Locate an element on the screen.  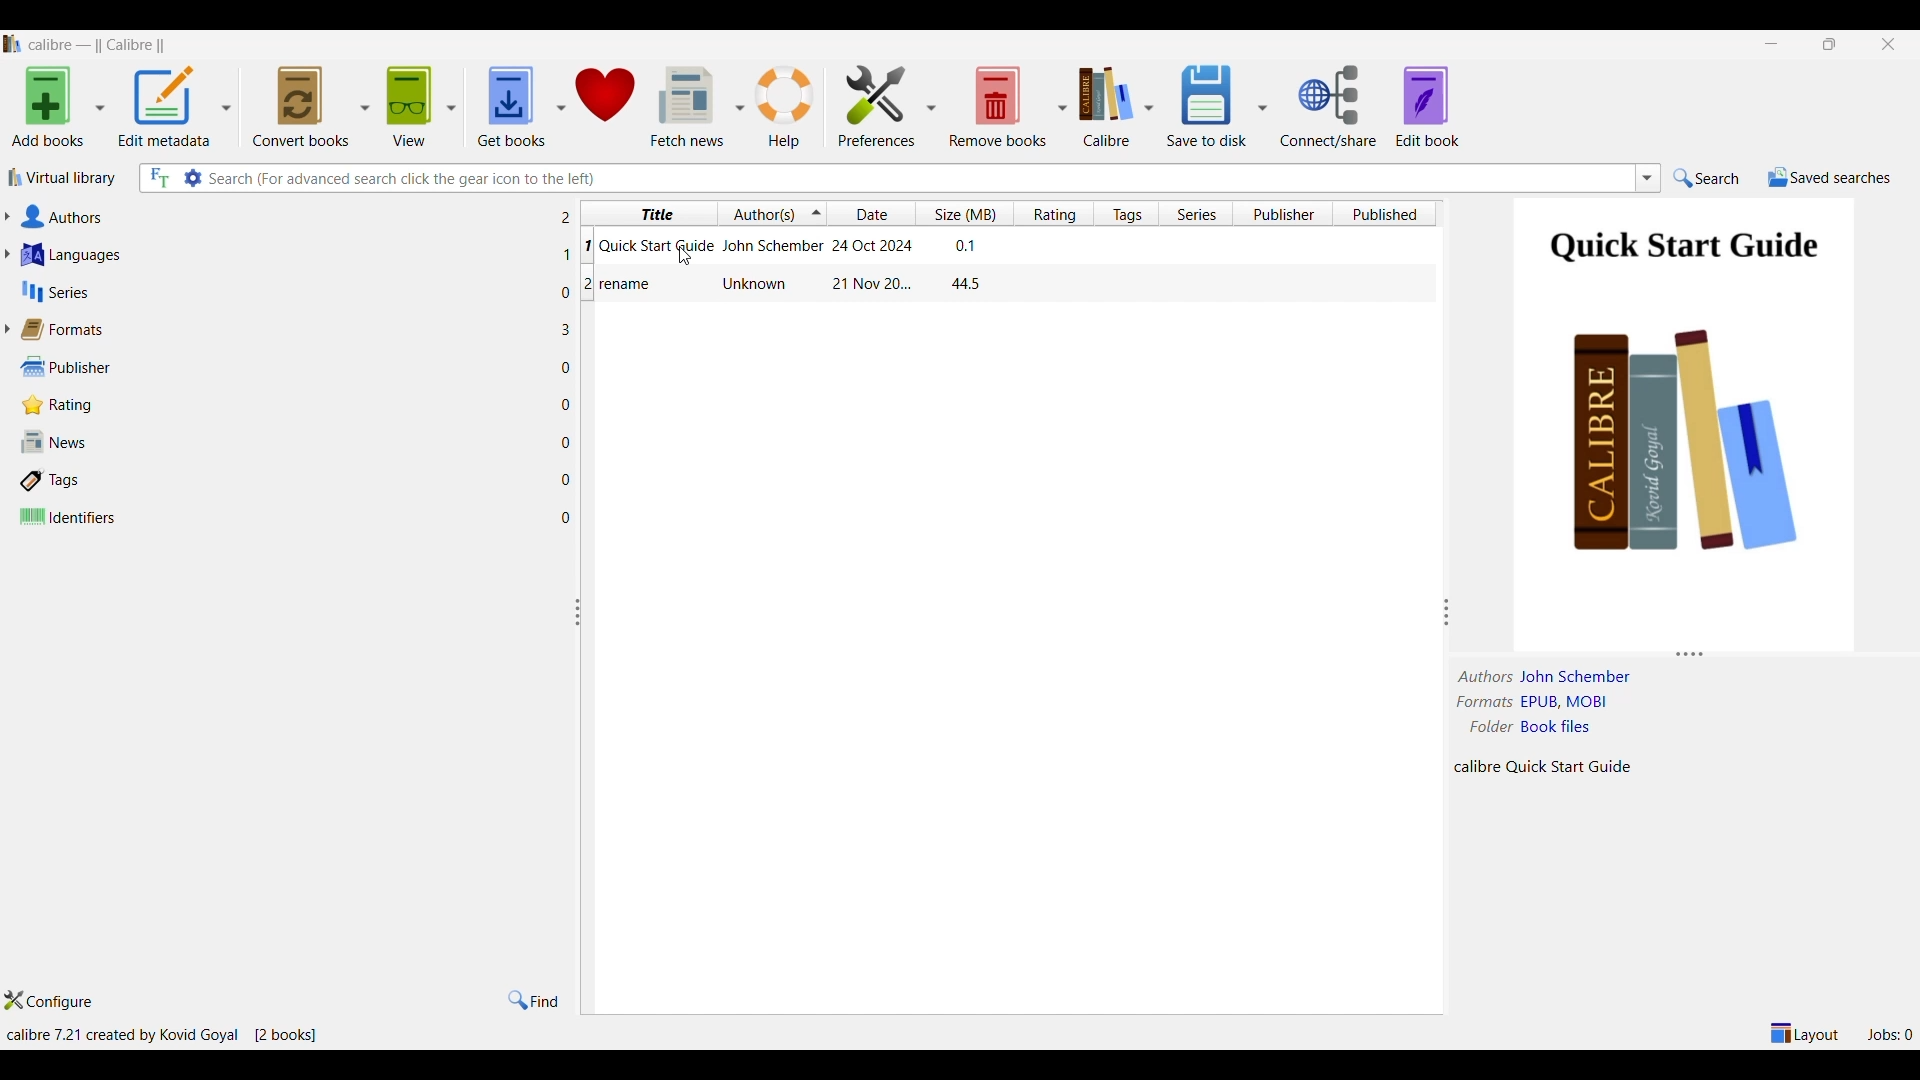
Convert books is located at coordinates (301, 107).